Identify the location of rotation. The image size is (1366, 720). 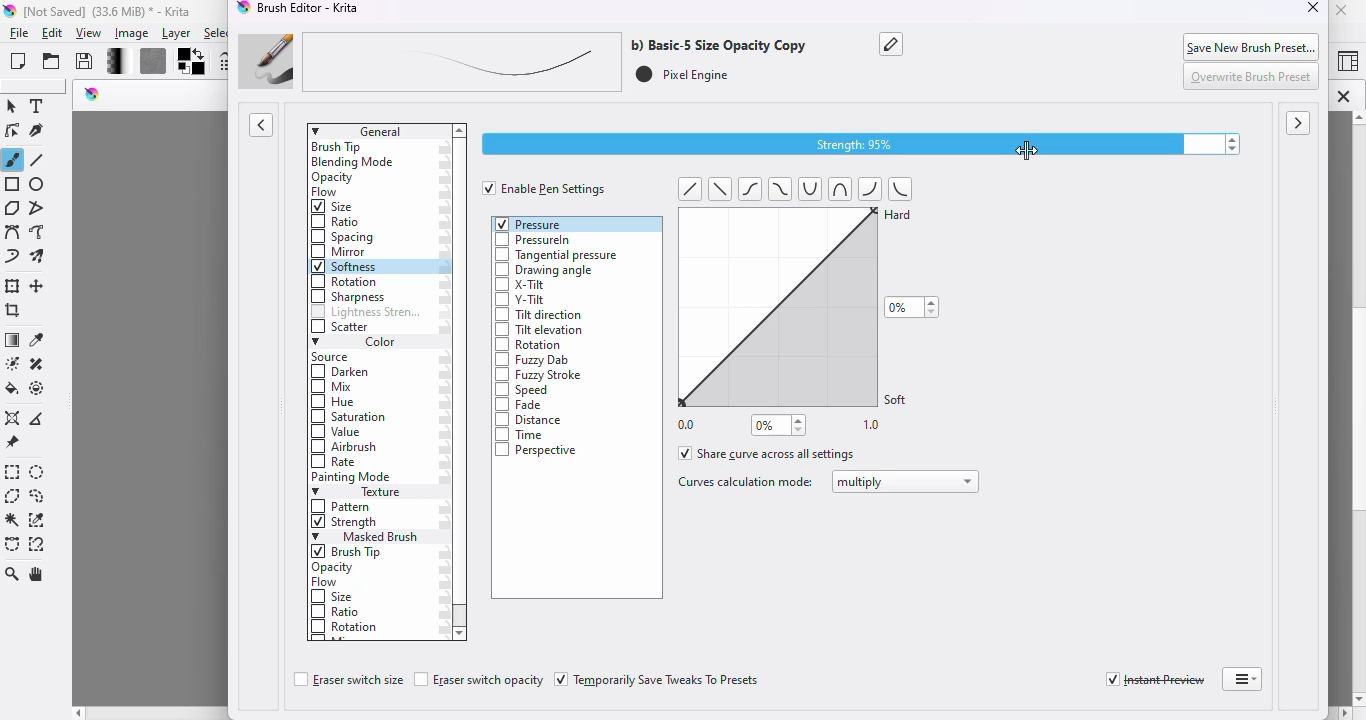
(528, 346).